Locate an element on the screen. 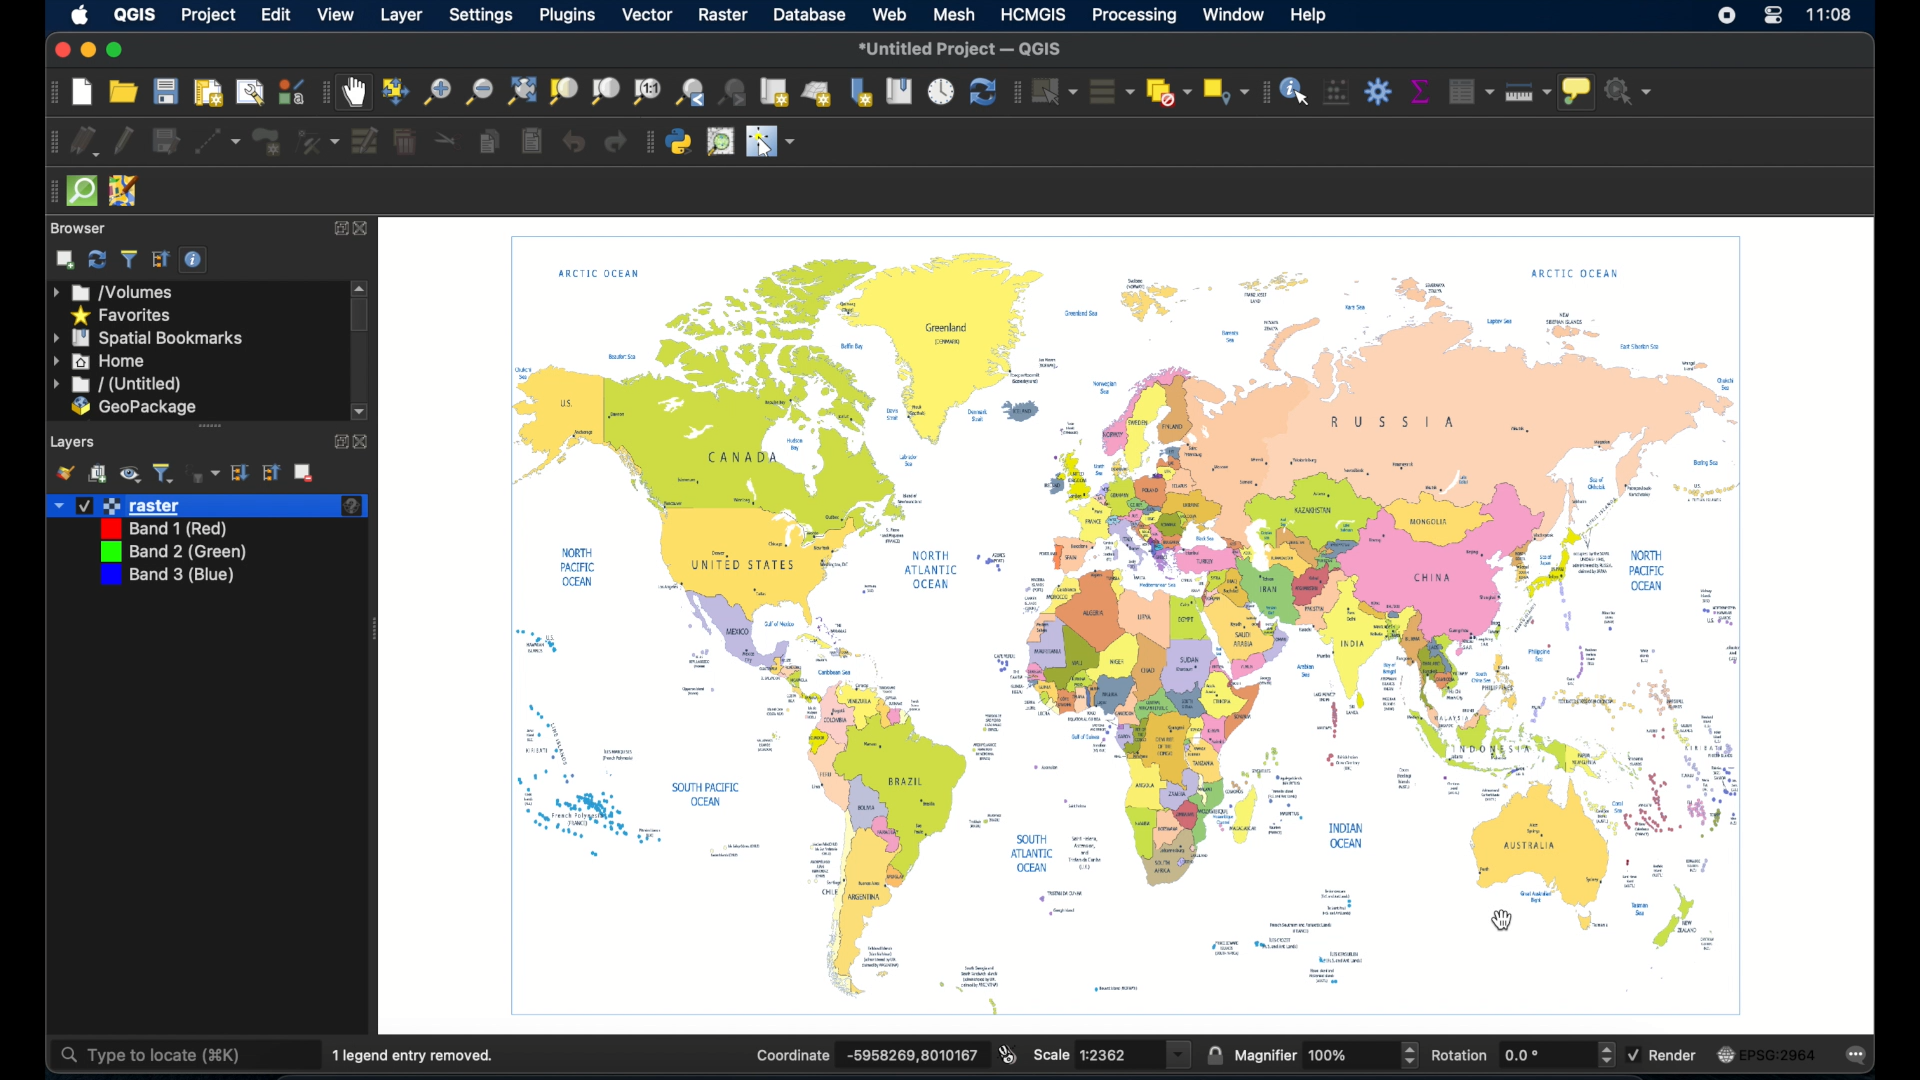  scroll box is located at coordinates (362, 316).